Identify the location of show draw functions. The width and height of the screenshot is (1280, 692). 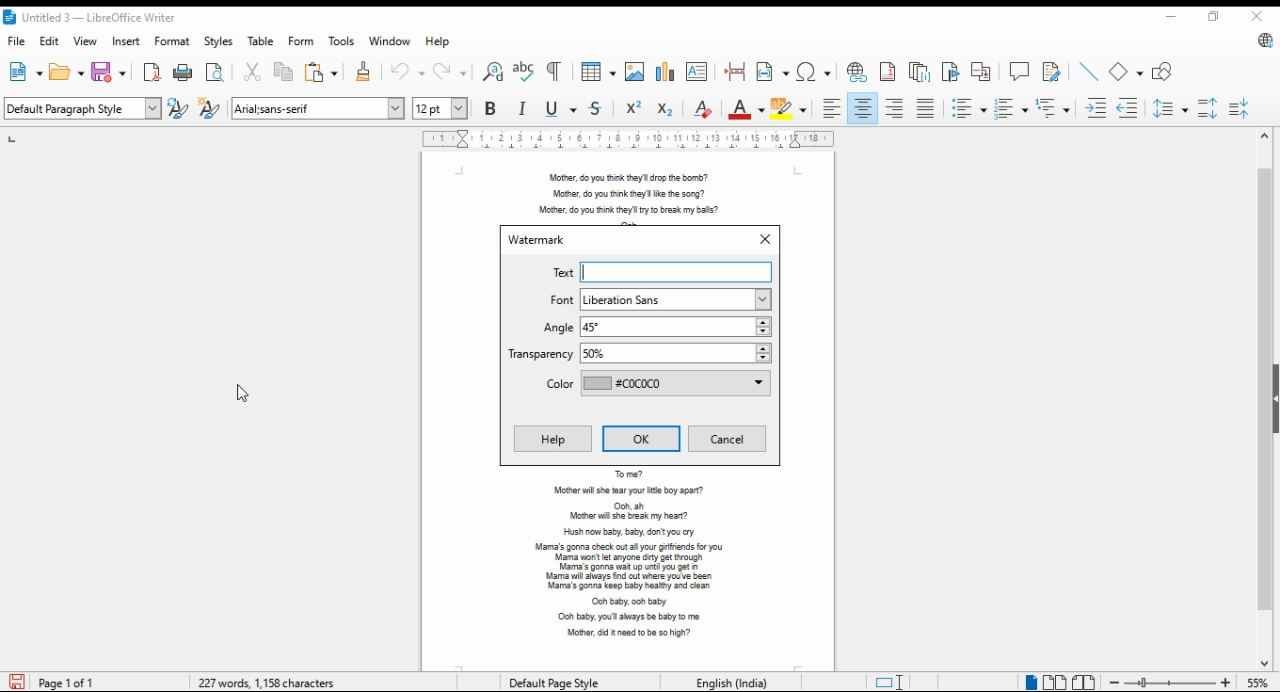
(1162, 72).